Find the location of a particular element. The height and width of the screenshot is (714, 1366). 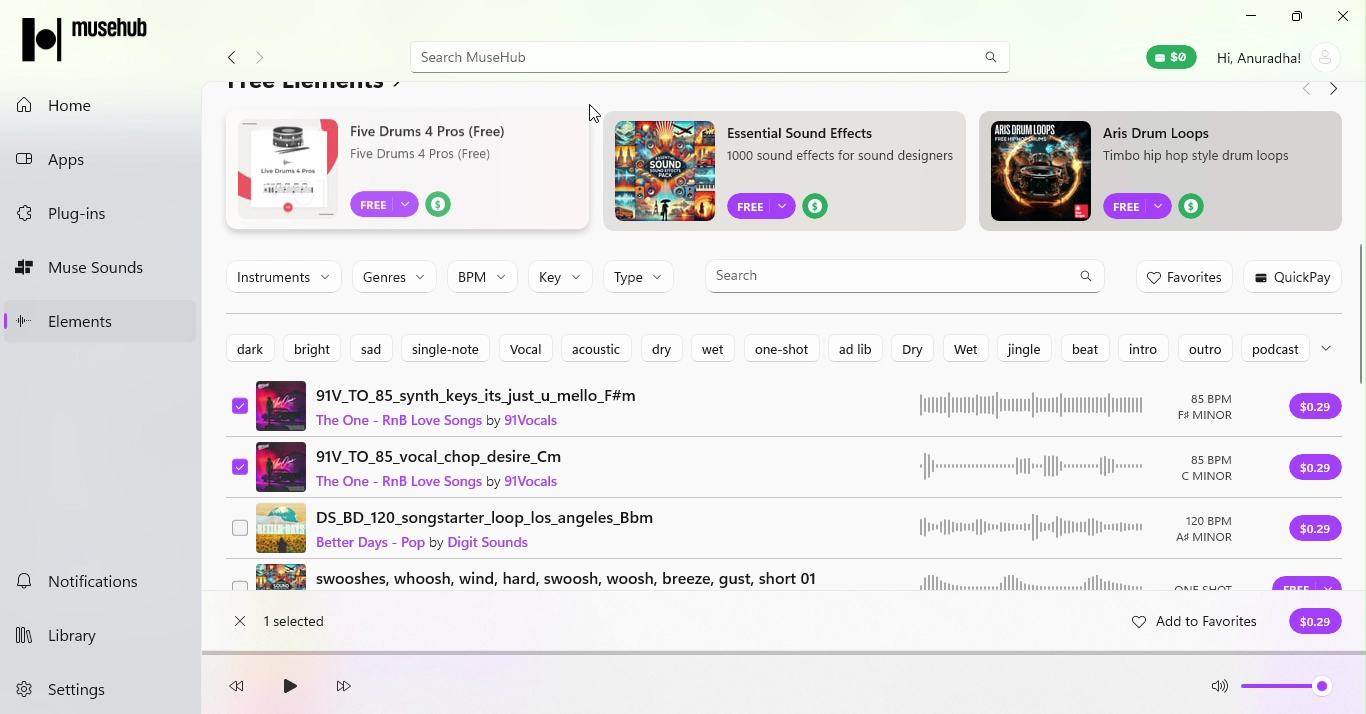

$0.29 is located at coordinates (1315, 623).